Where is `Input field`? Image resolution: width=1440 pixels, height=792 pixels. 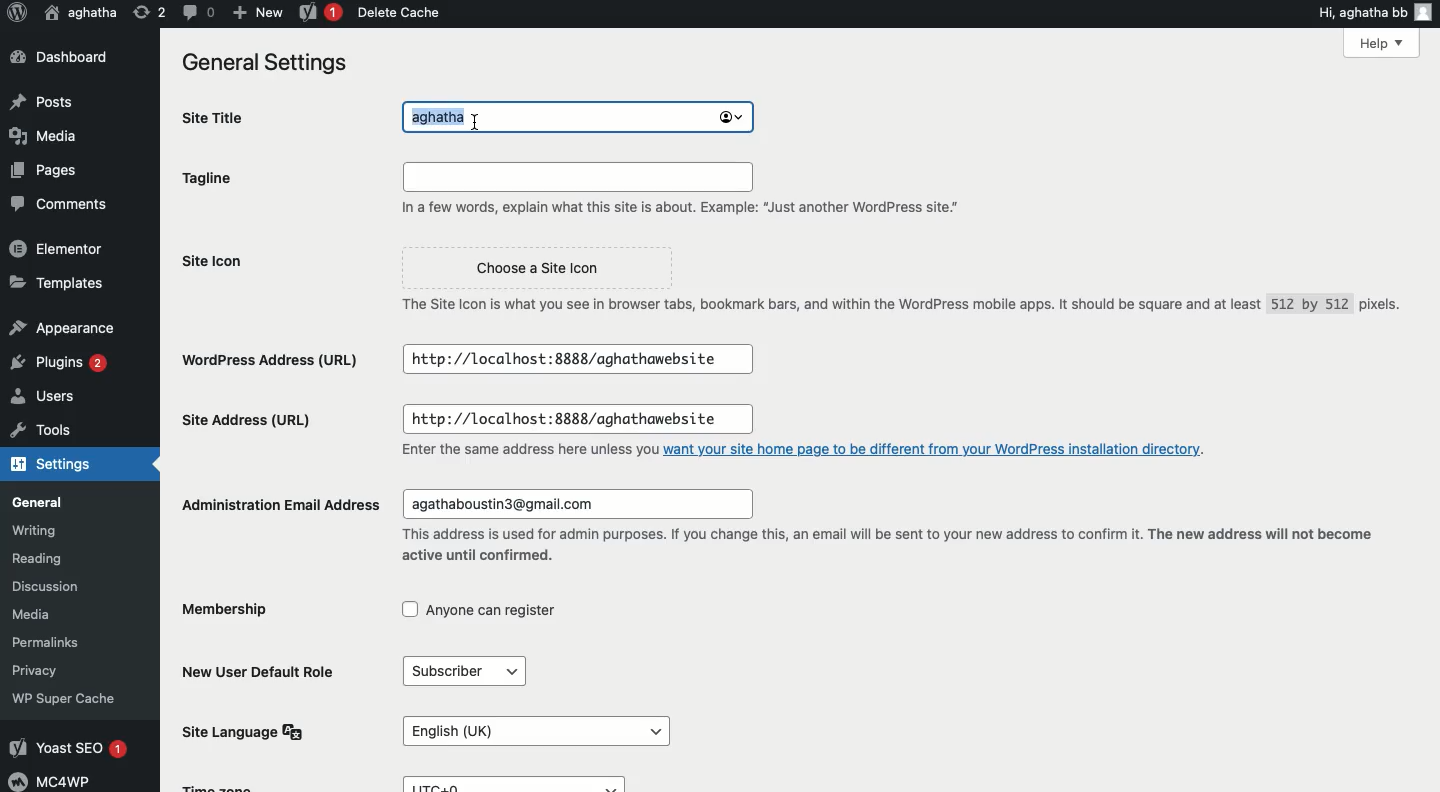 Input field is located at coordinates (574, 175).